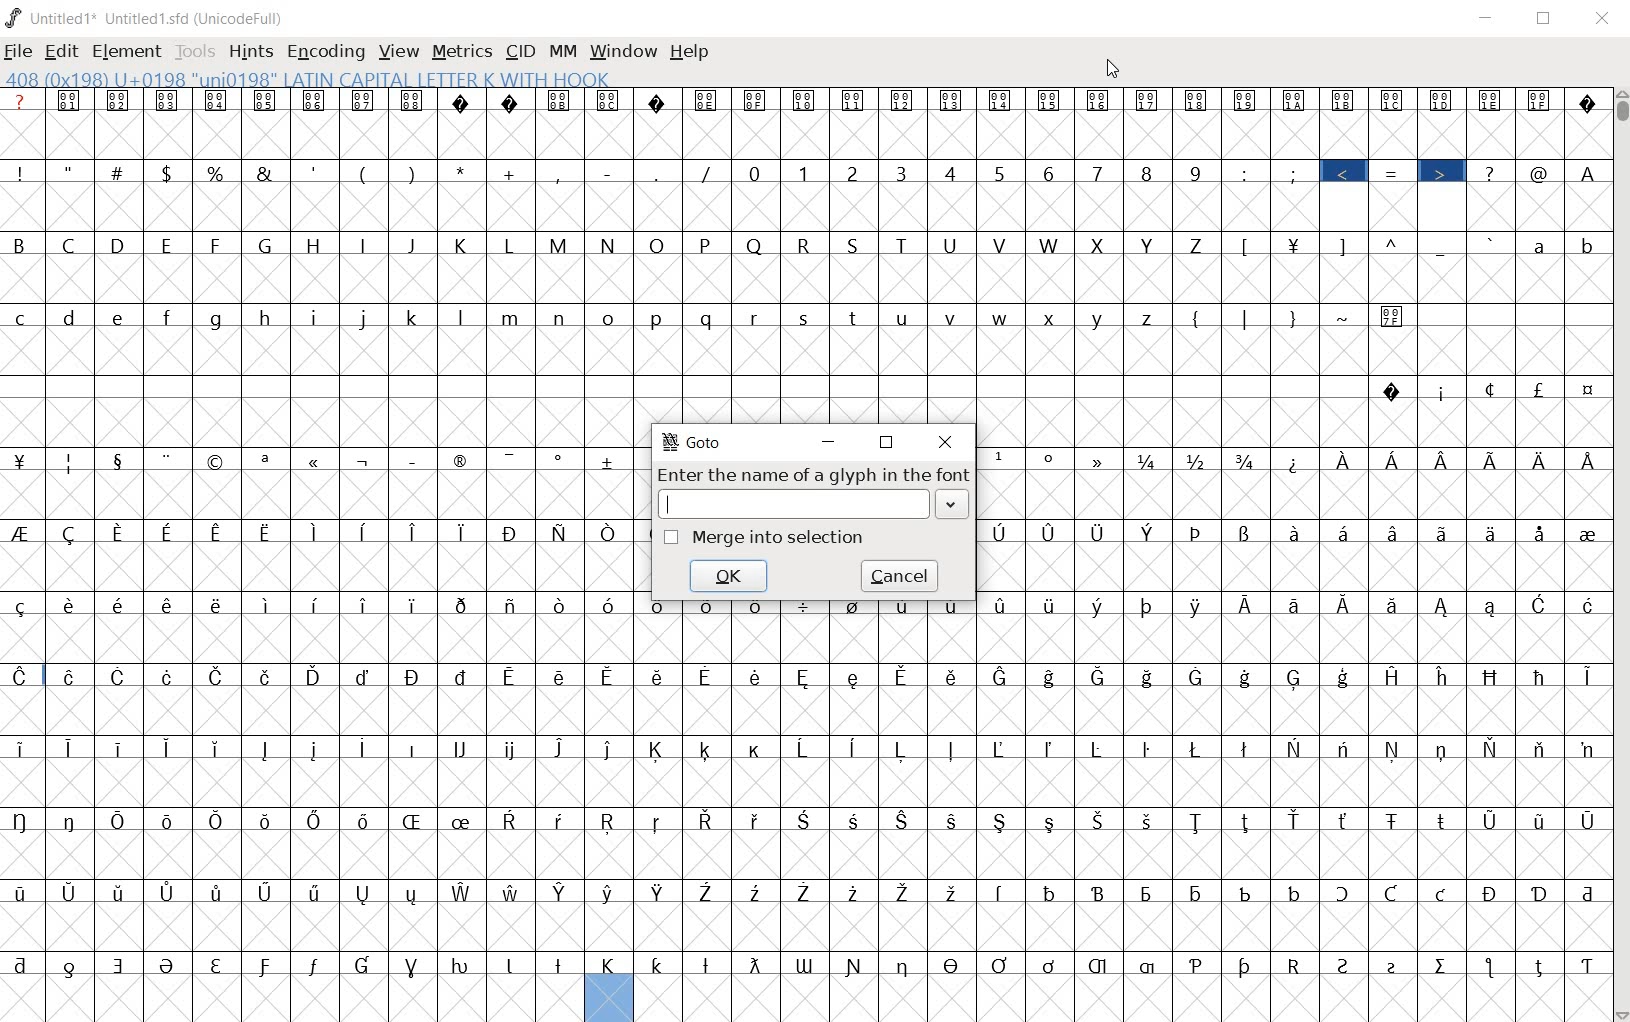  What do you see at coordinates (1563, 244) in the screenshot?
I see `small letters a b` at bounding box center [1563, 244].